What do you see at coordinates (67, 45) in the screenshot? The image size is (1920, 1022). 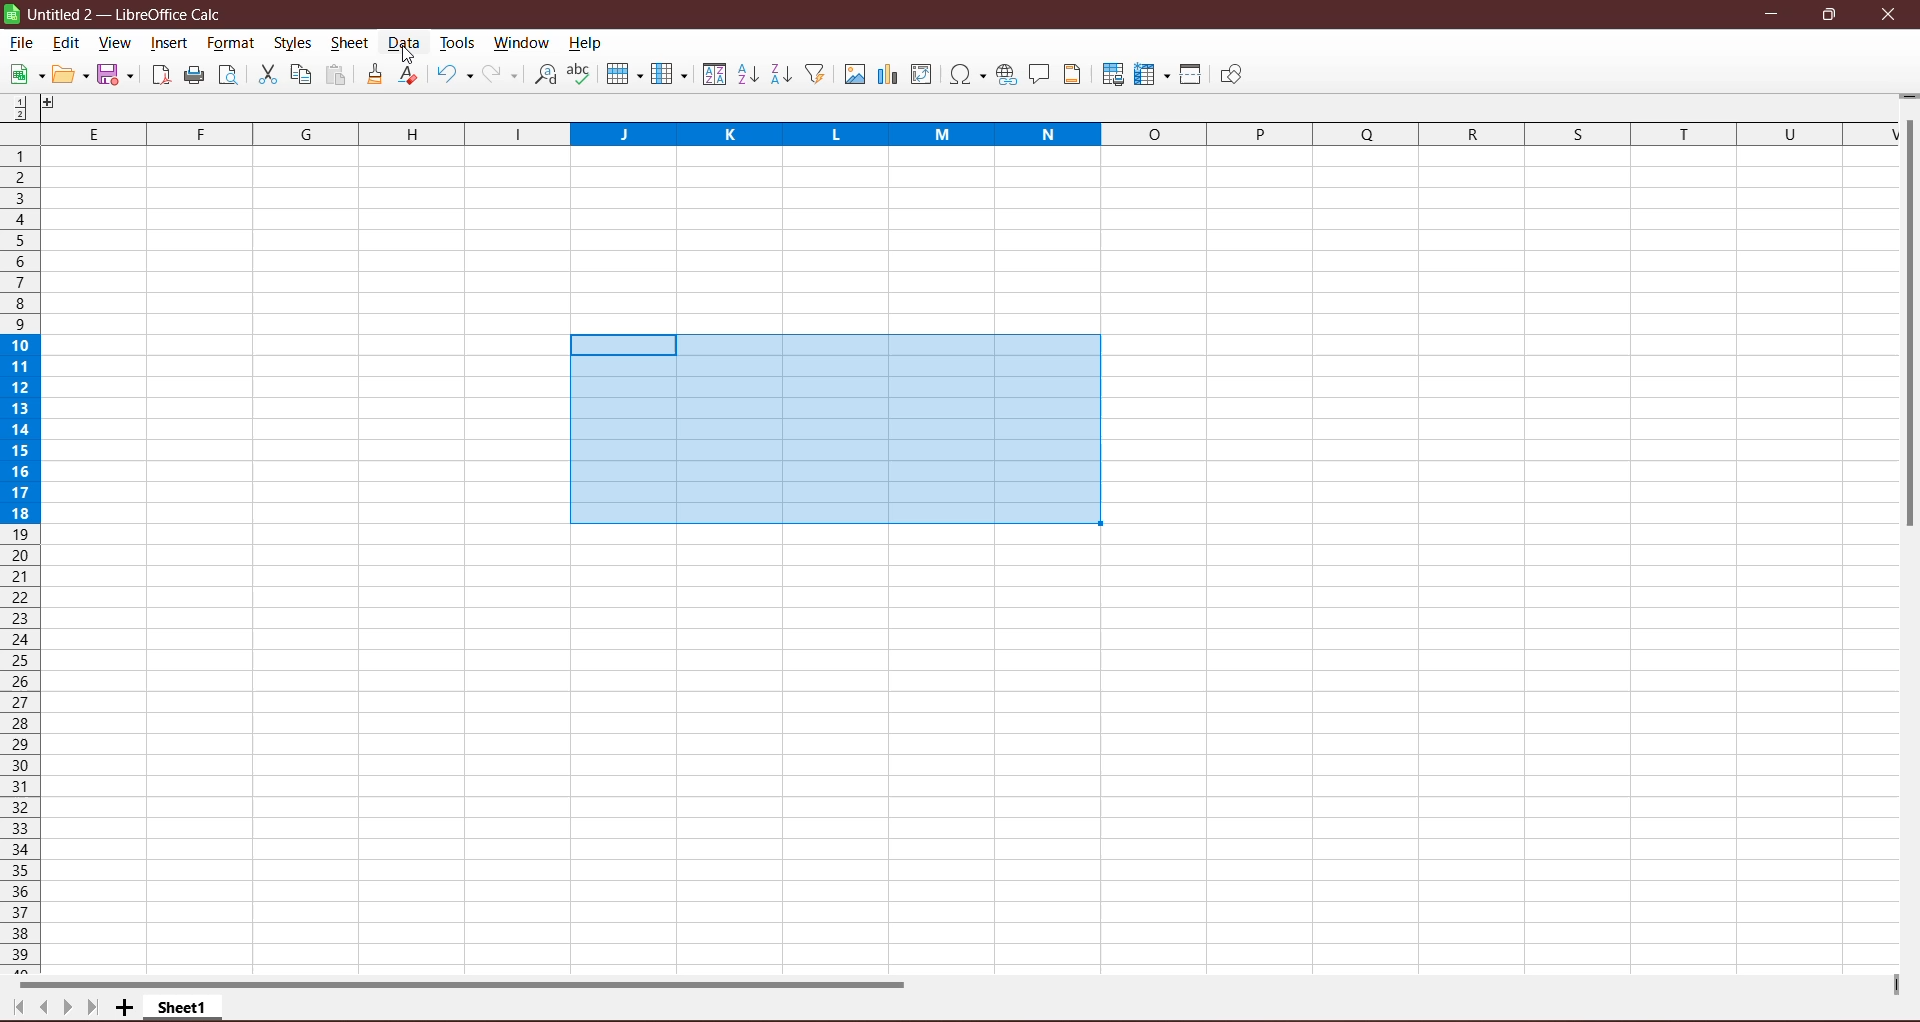 I see `Edit` at bounding box center [67, 45].